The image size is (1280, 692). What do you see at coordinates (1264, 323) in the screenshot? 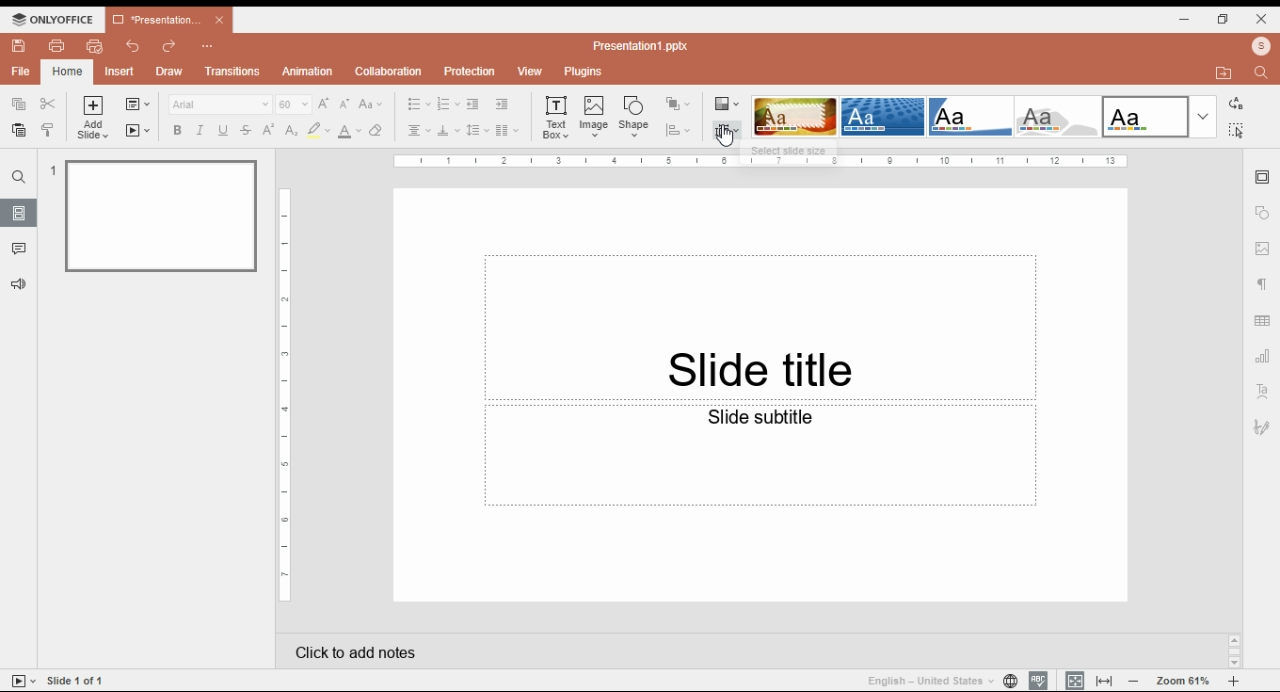
I see `table settings` at bounding box center [1264, 323].